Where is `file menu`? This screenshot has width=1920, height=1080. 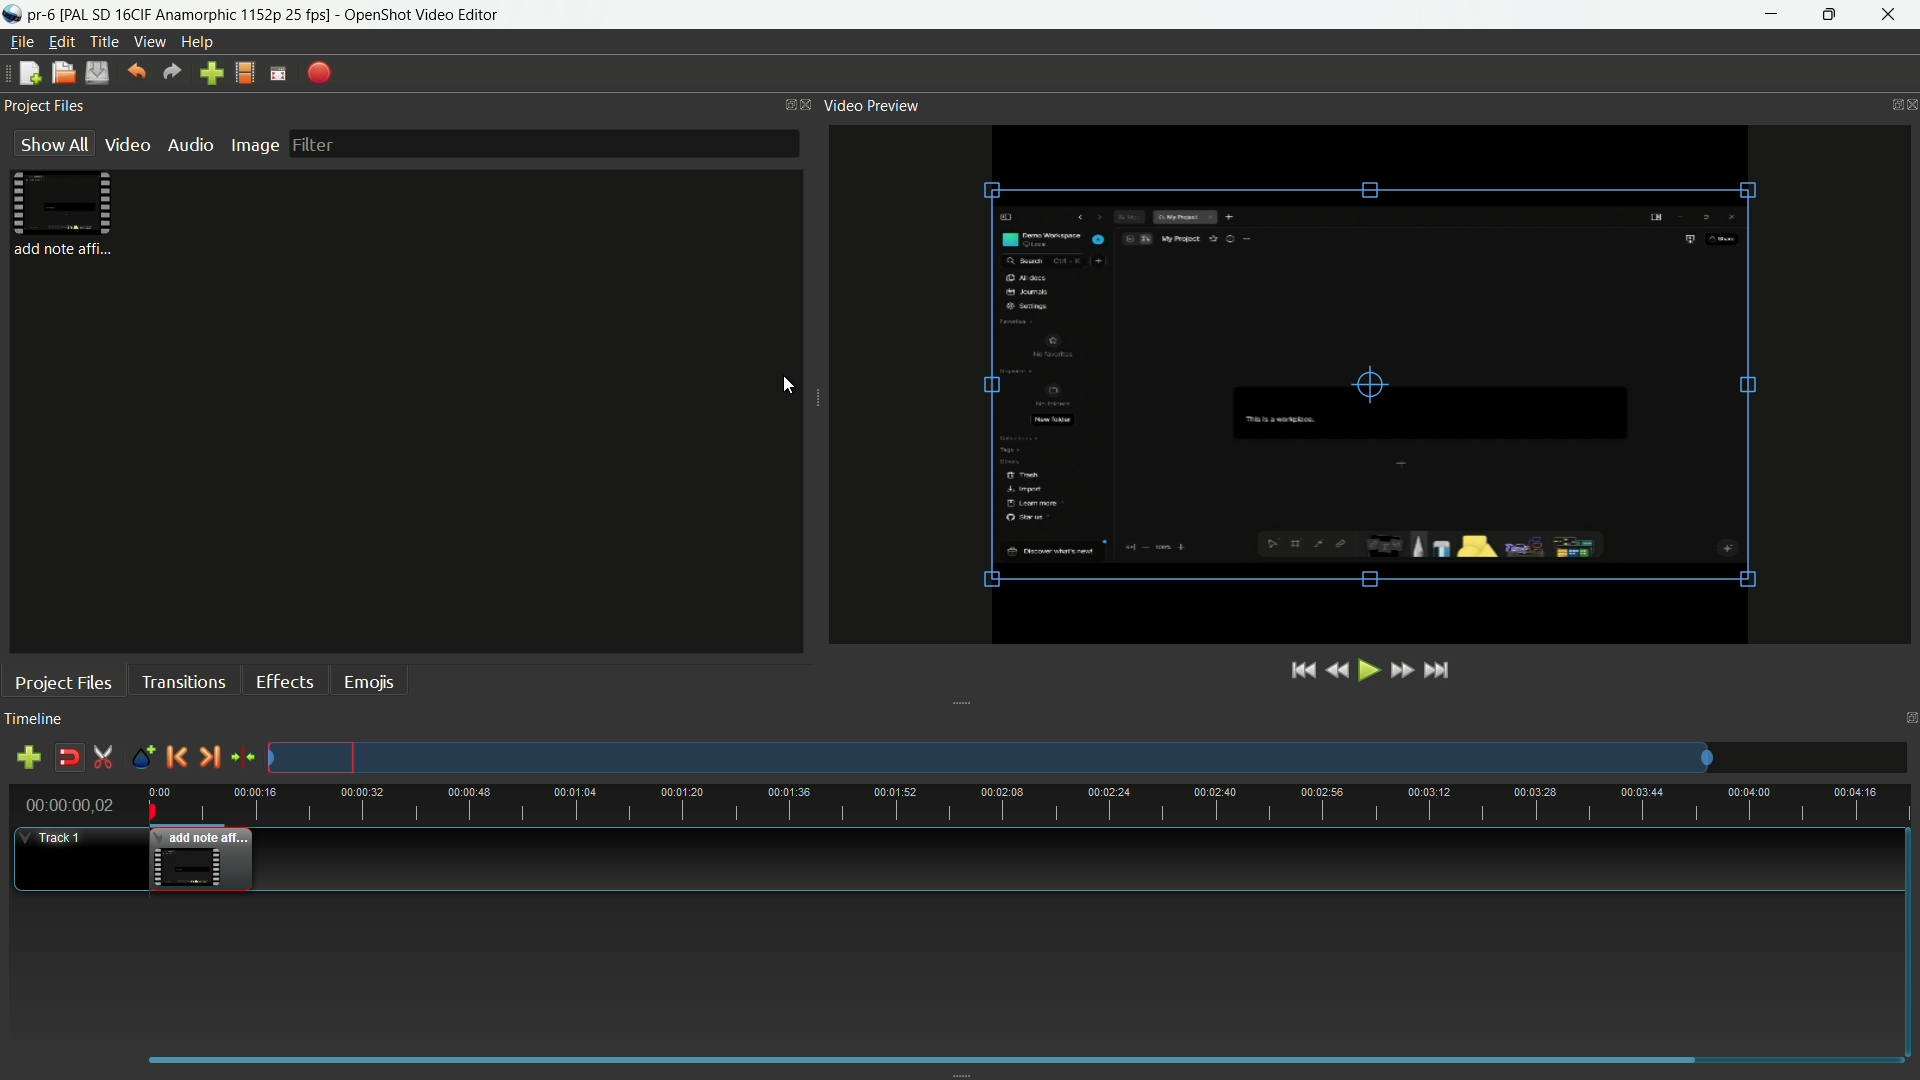 file menu is located at coordinates (23, 43).